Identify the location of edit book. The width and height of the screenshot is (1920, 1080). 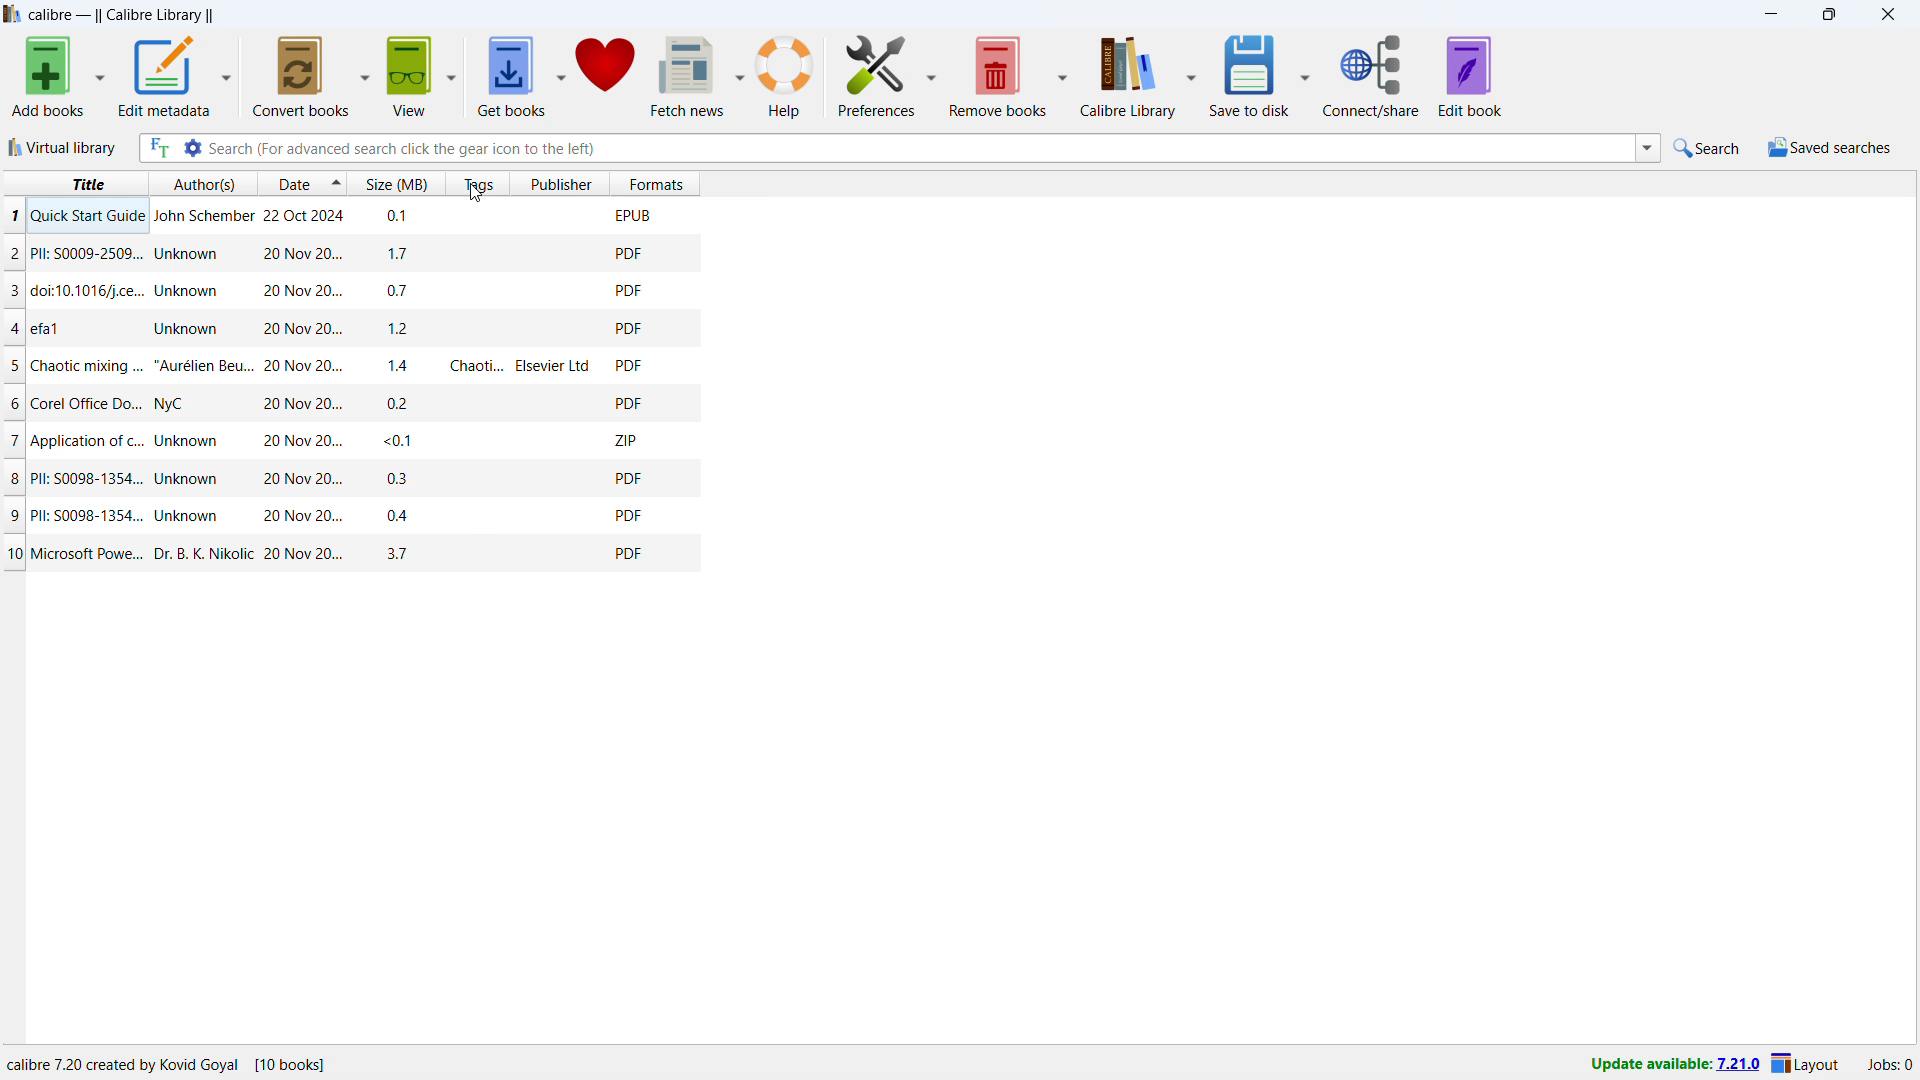
(1470, 76).